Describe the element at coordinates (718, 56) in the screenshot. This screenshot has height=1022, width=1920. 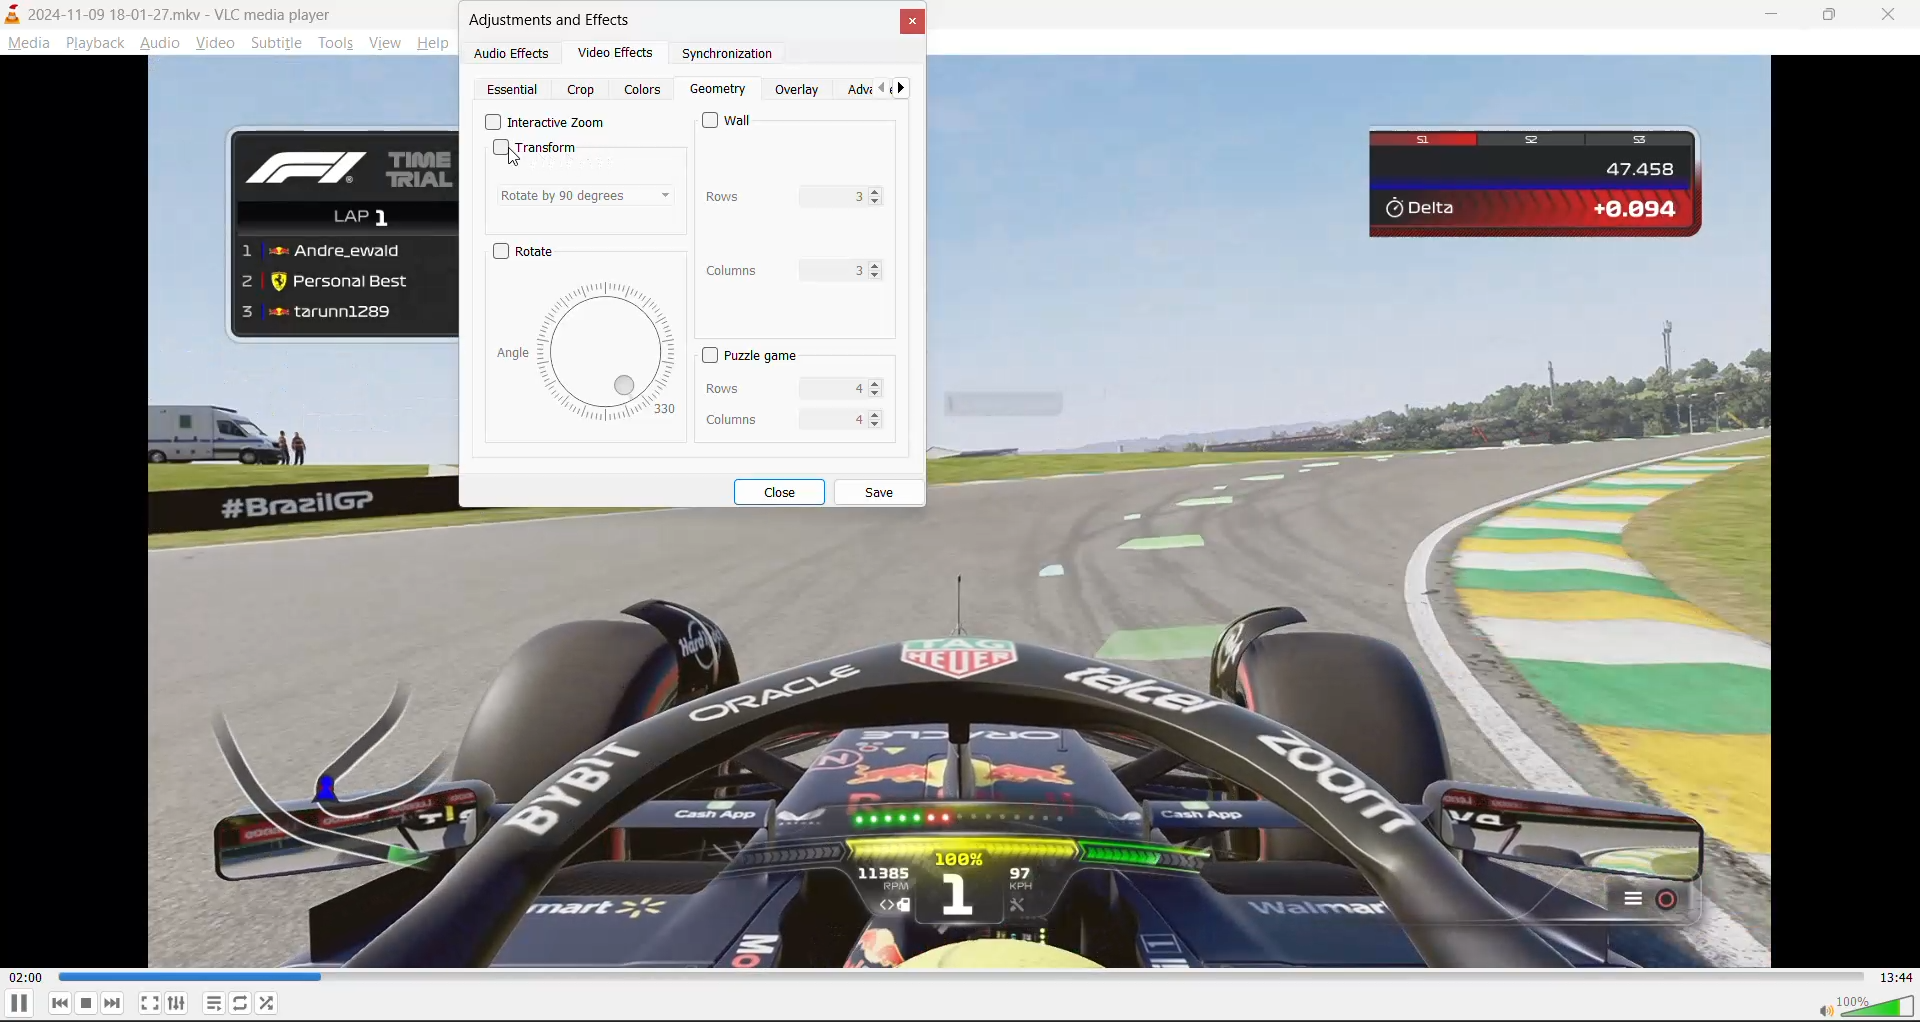
I see `synchronization` at that location.